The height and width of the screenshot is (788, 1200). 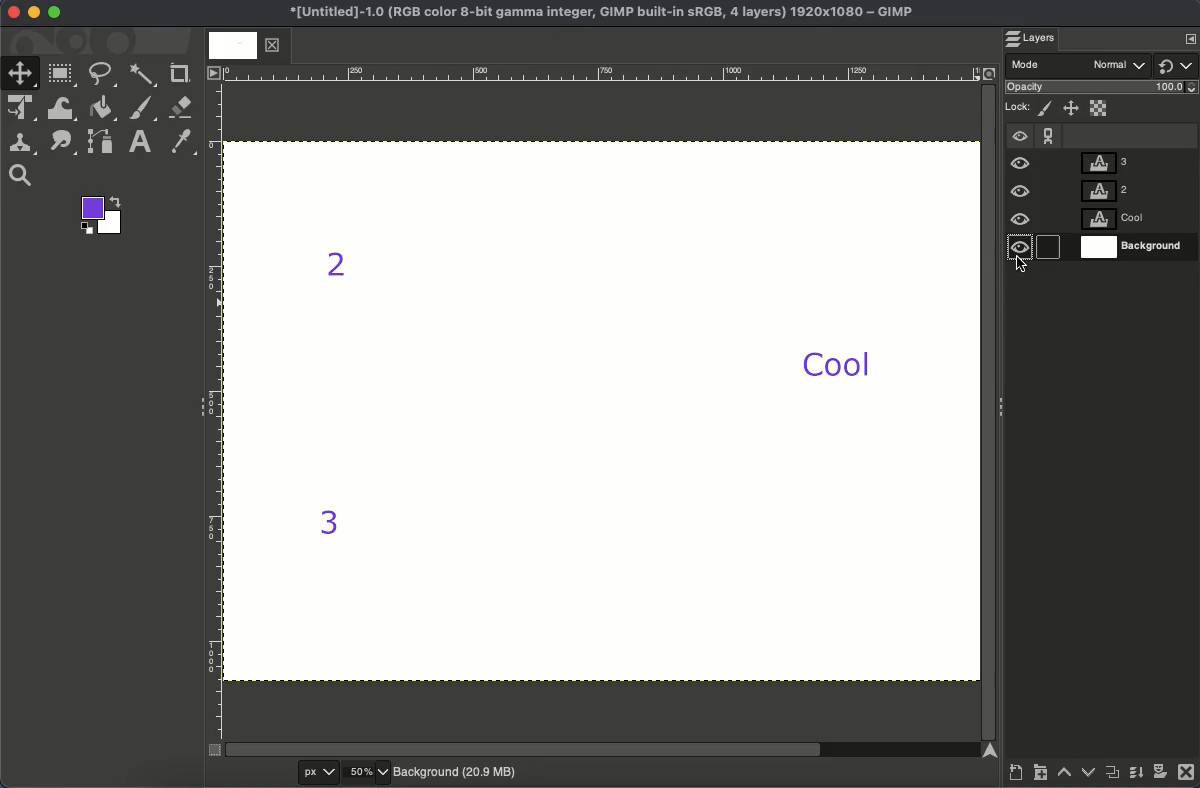 What do you see at coordinates (1080, 66) in the screenshot?
I see `Mode` at bounding box center [1080, 66].